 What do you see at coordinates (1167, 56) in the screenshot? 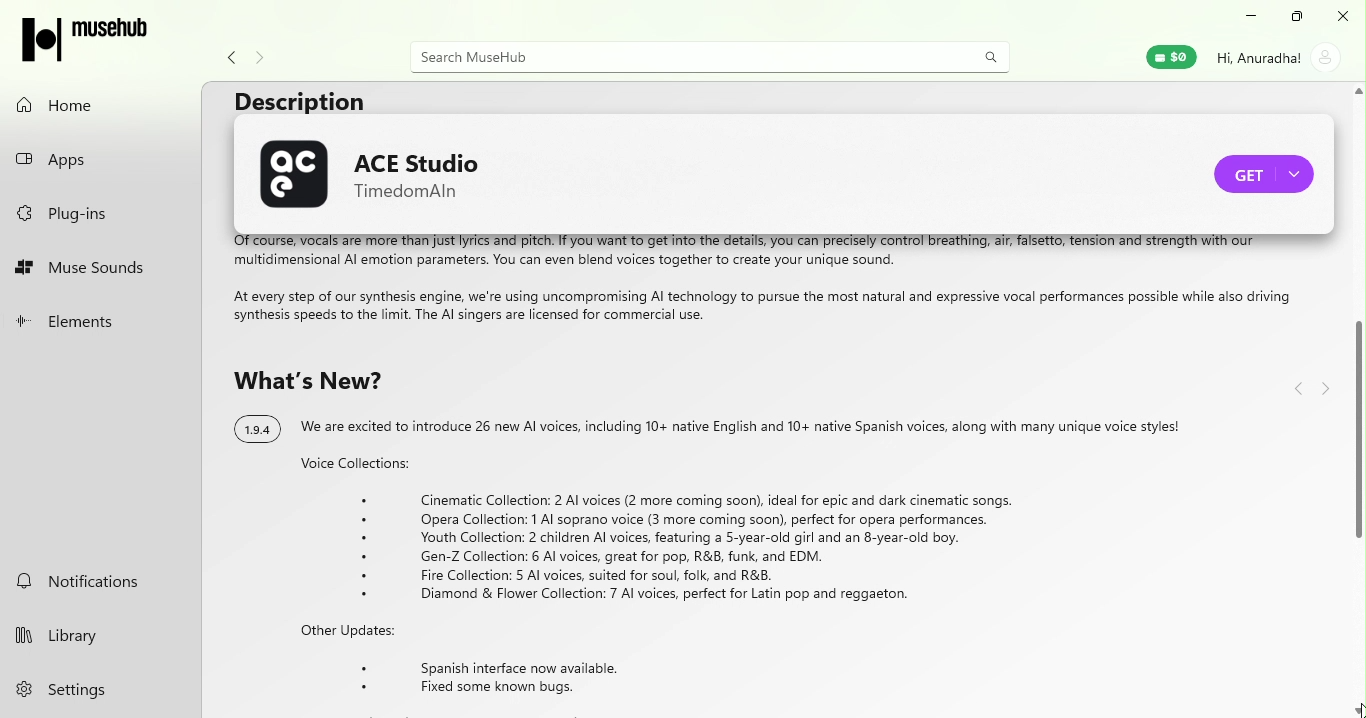
I see `muse wallet` at bounding box center [1167, 56].